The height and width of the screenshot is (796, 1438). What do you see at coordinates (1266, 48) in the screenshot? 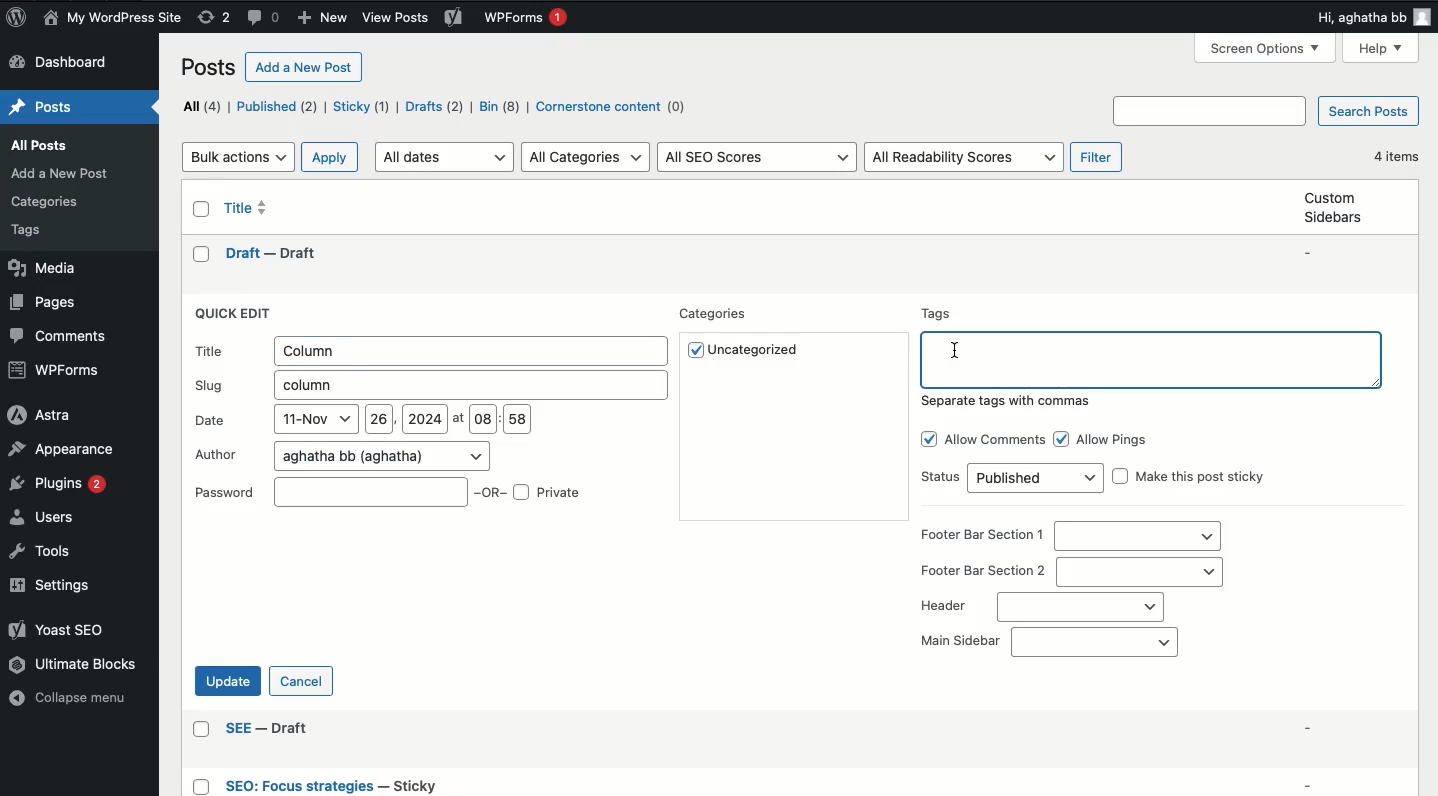
I see `screen options` at bounding box center [1266, 48].